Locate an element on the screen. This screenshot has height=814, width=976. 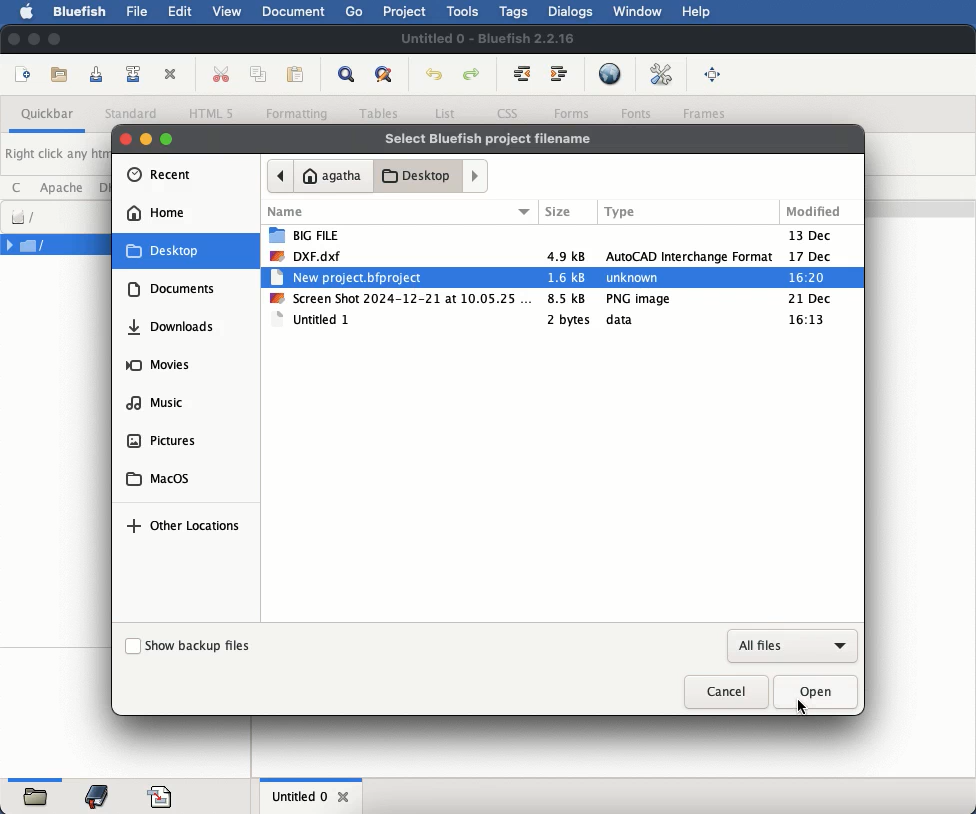
maximize is located at coordinates (56, 41).